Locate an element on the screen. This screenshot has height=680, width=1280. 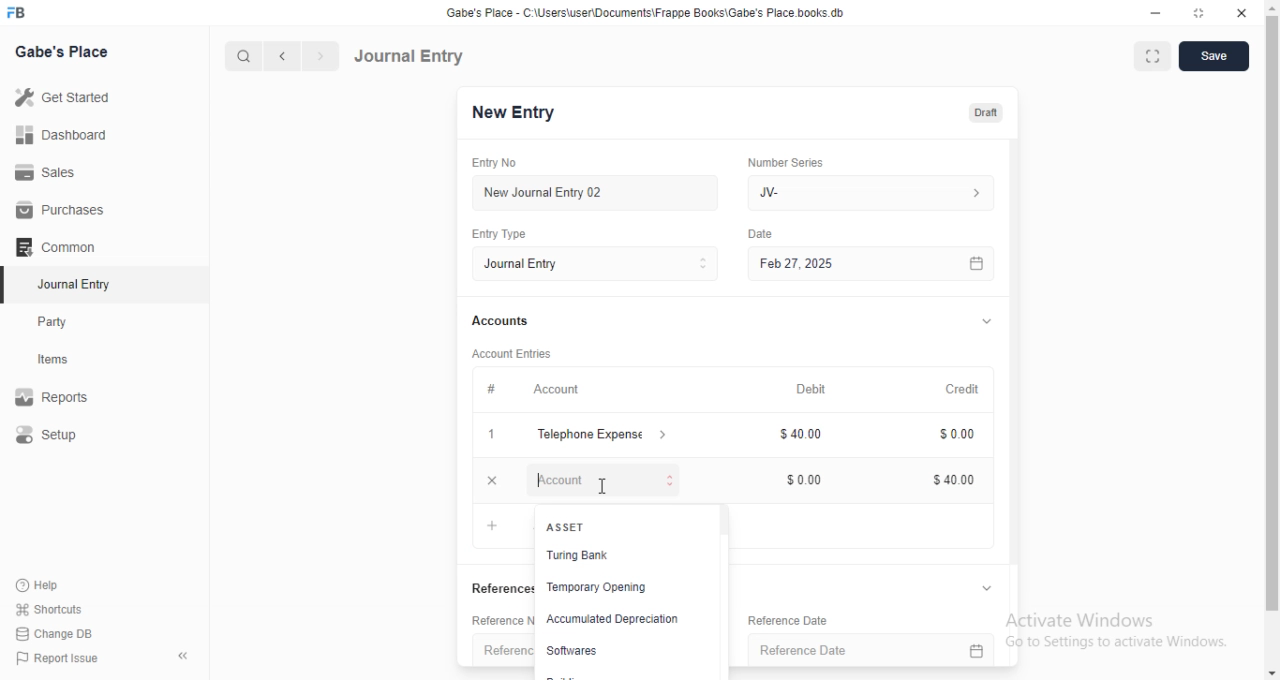
Journal Entry is located at coordinates (603, 264).